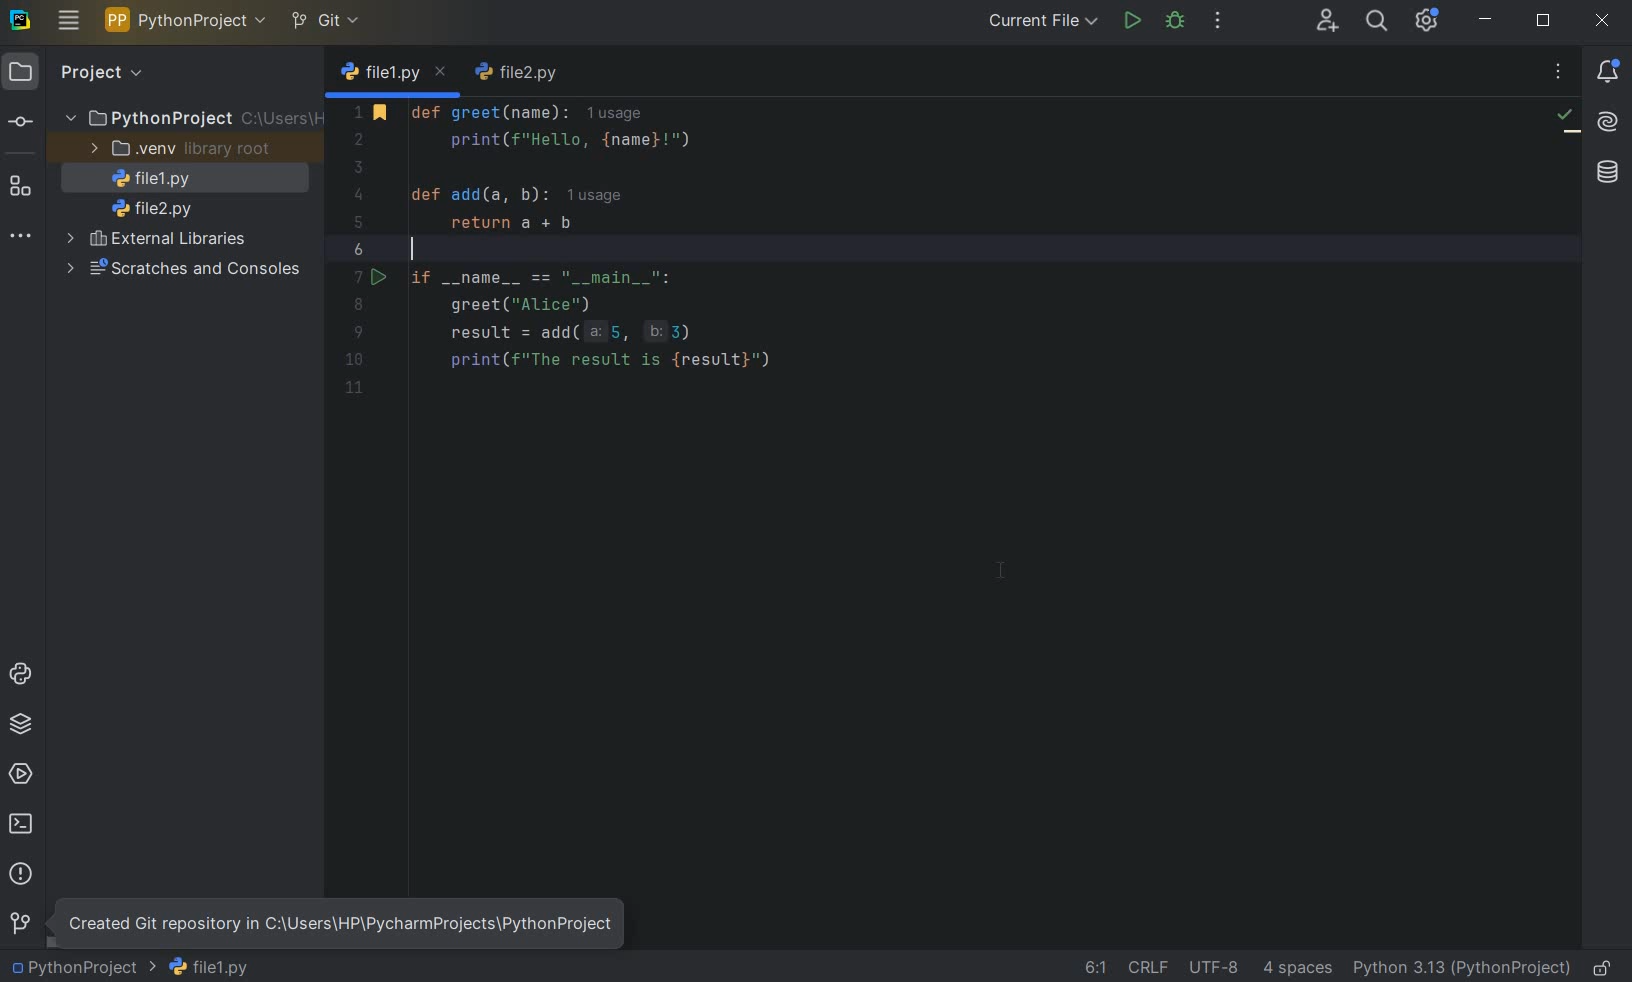 This screenshot has height=982, width=1632. Describe the element at coordinates (23, 827) in the screenshot. I see `terminal` at that location.